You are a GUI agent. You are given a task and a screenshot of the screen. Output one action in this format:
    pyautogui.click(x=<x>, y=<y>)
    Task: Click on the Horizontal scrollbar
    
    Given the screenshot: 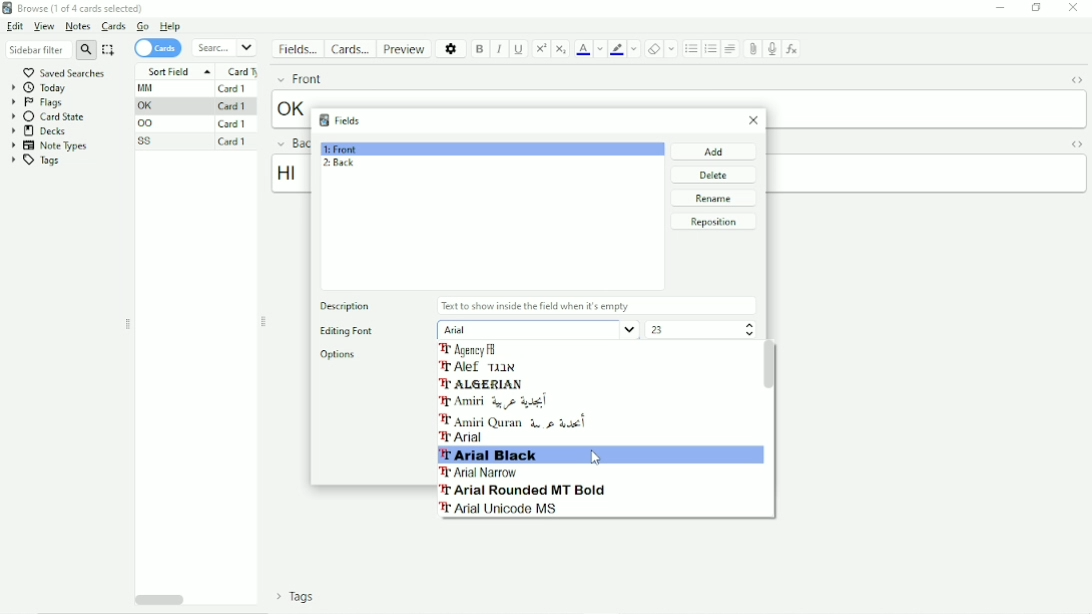 What is the action you would take?
    pyautogui.click(x=158, y=600)
    